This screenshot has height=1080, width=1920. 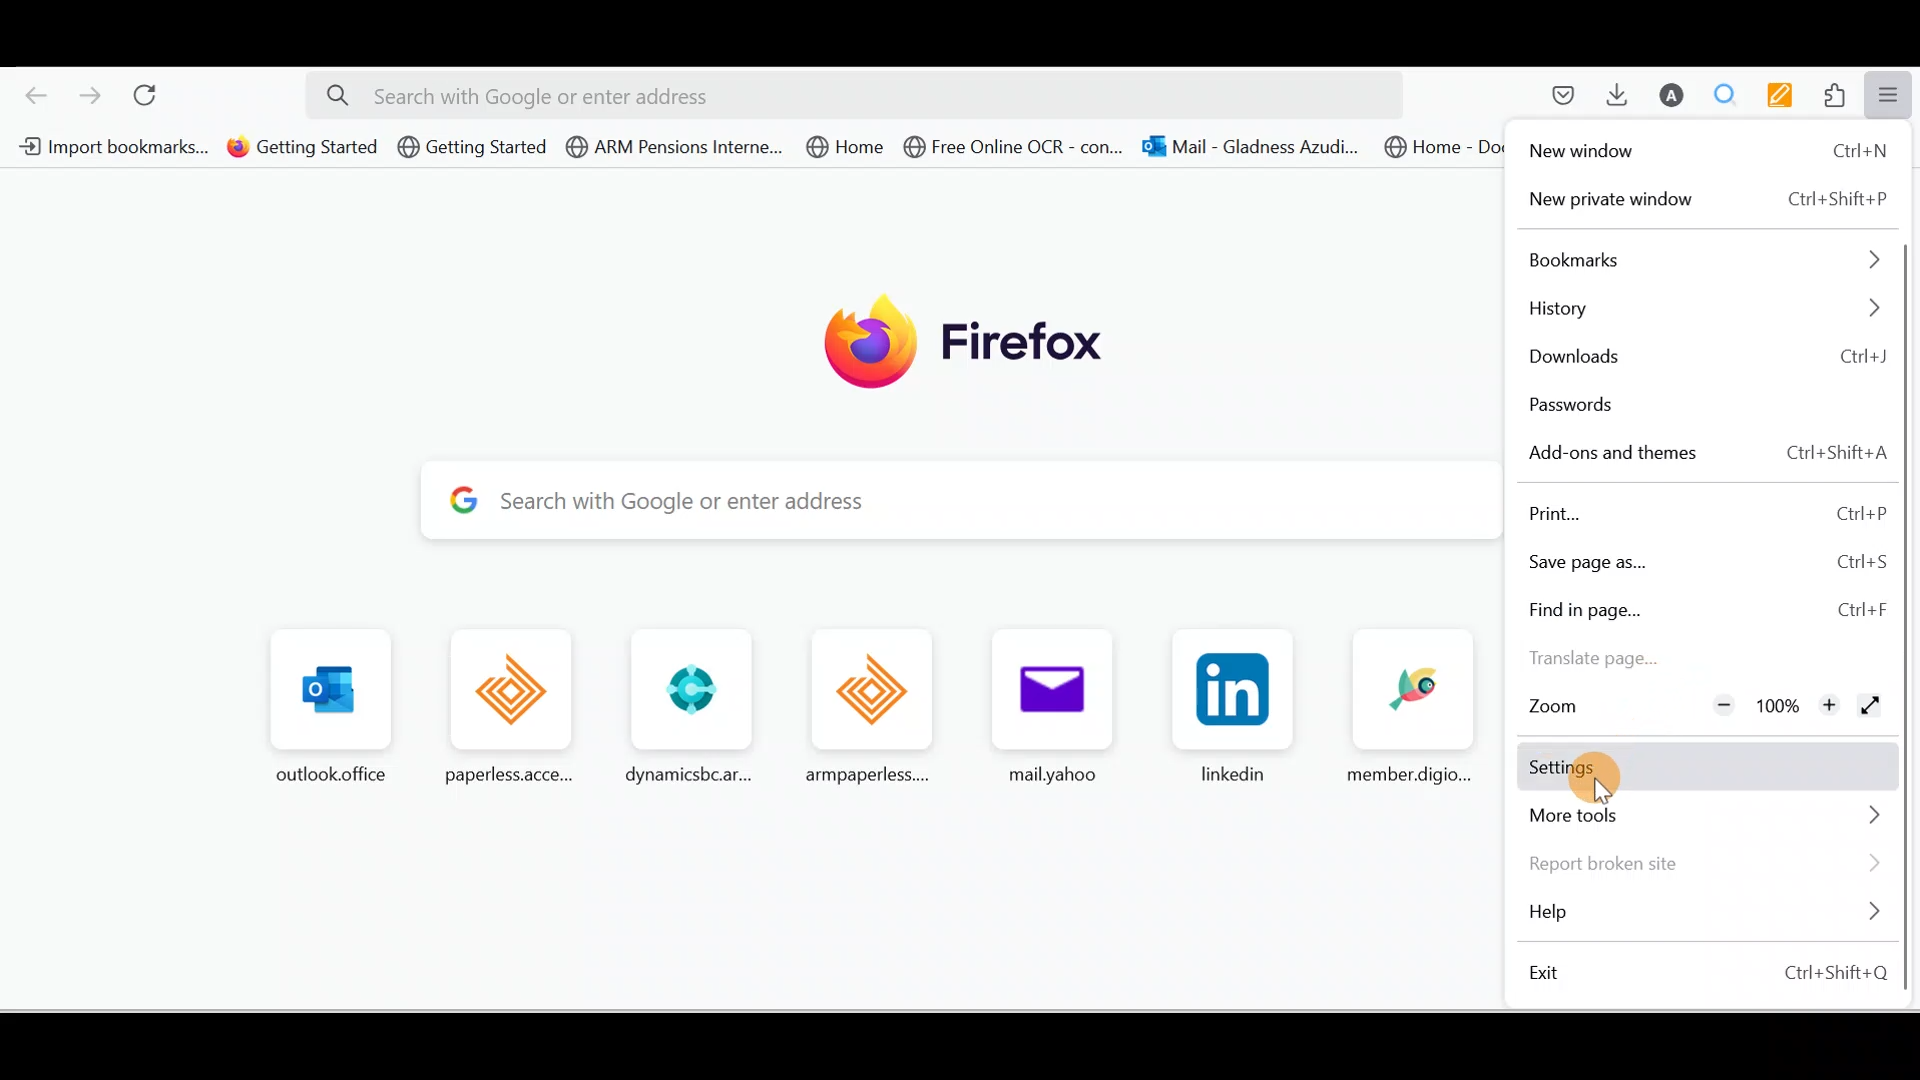 I want to click on Save page as  Ctrl+S, so click(x=1711, y=558).